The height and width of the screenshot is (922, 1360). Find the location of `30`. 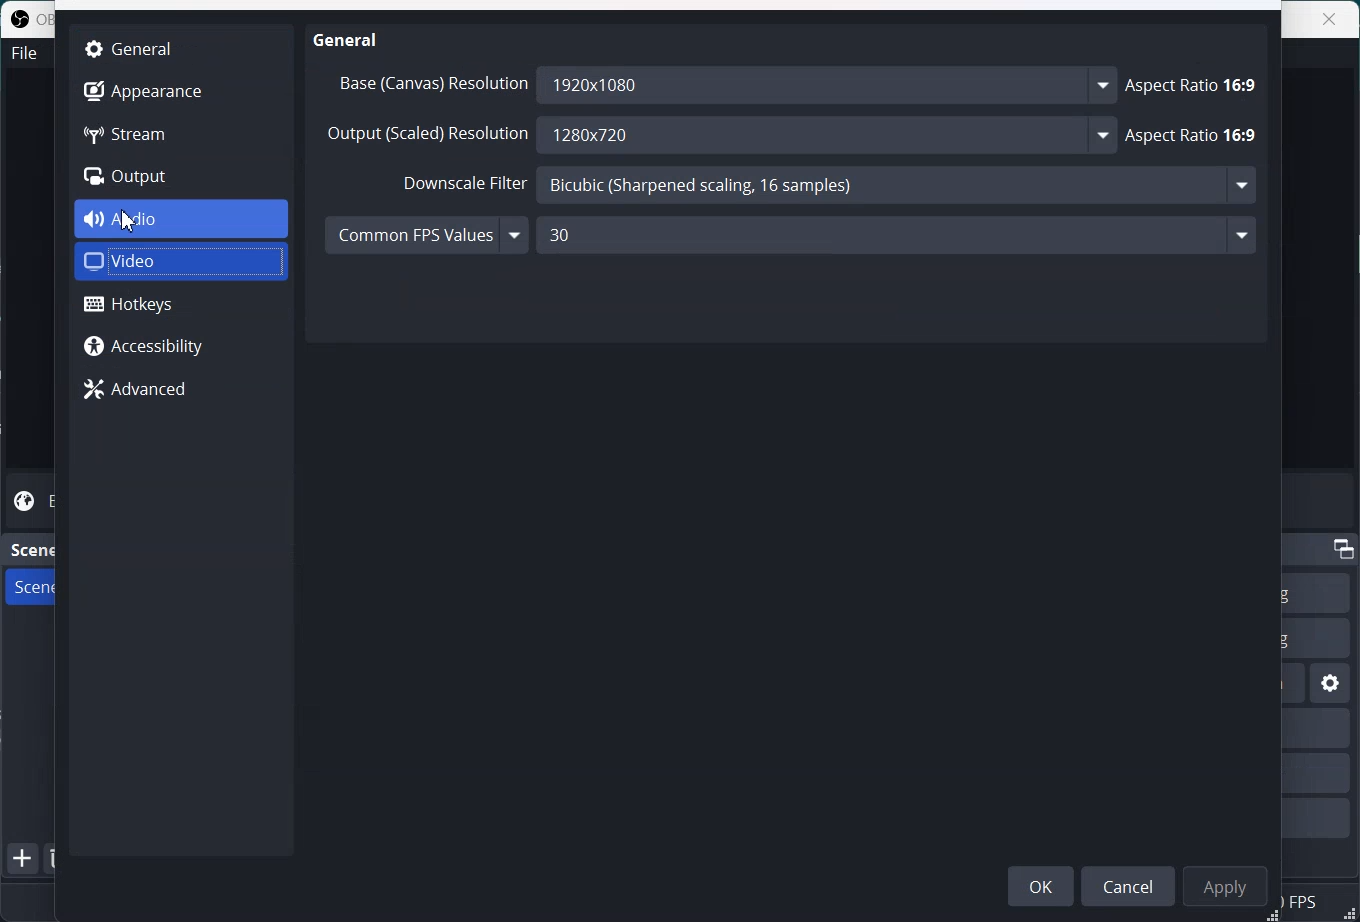

30 is located at coordinates (898, 236).